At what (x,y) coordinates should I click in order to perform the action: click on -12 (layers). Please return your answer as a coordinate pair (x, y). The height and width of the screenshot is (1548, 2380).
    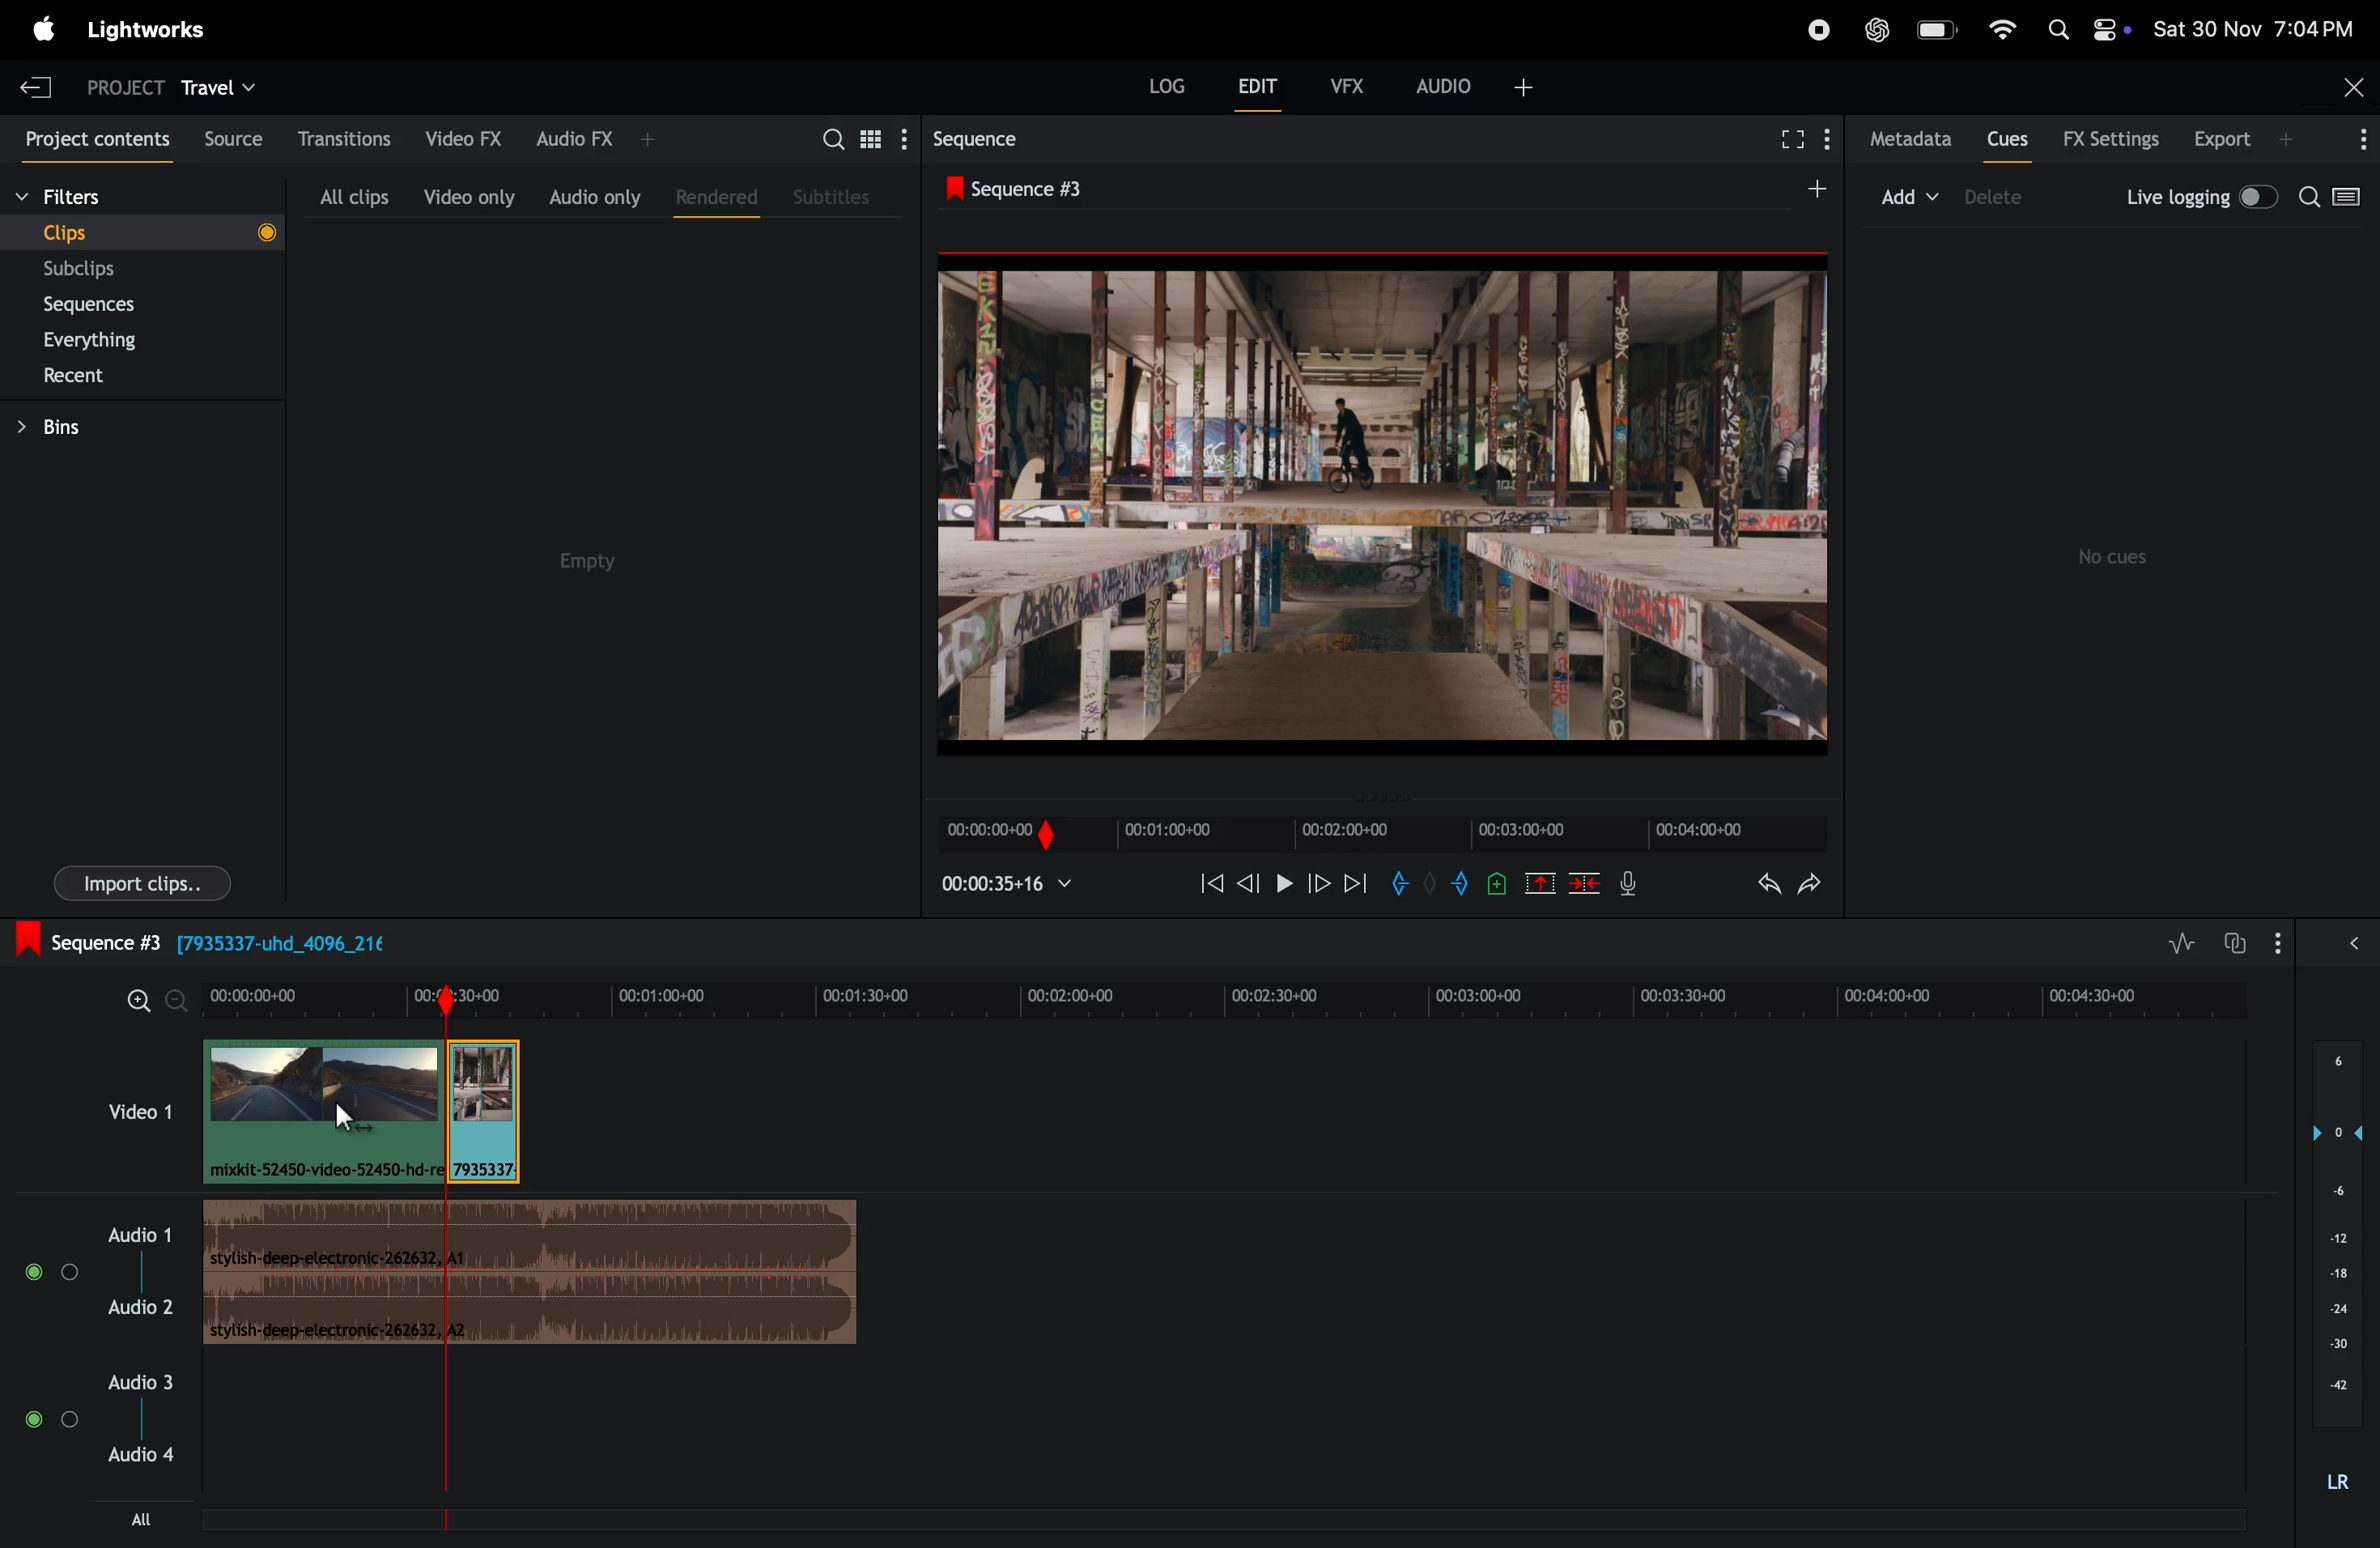
    Looking at the image, I should click on (2329, 1237).